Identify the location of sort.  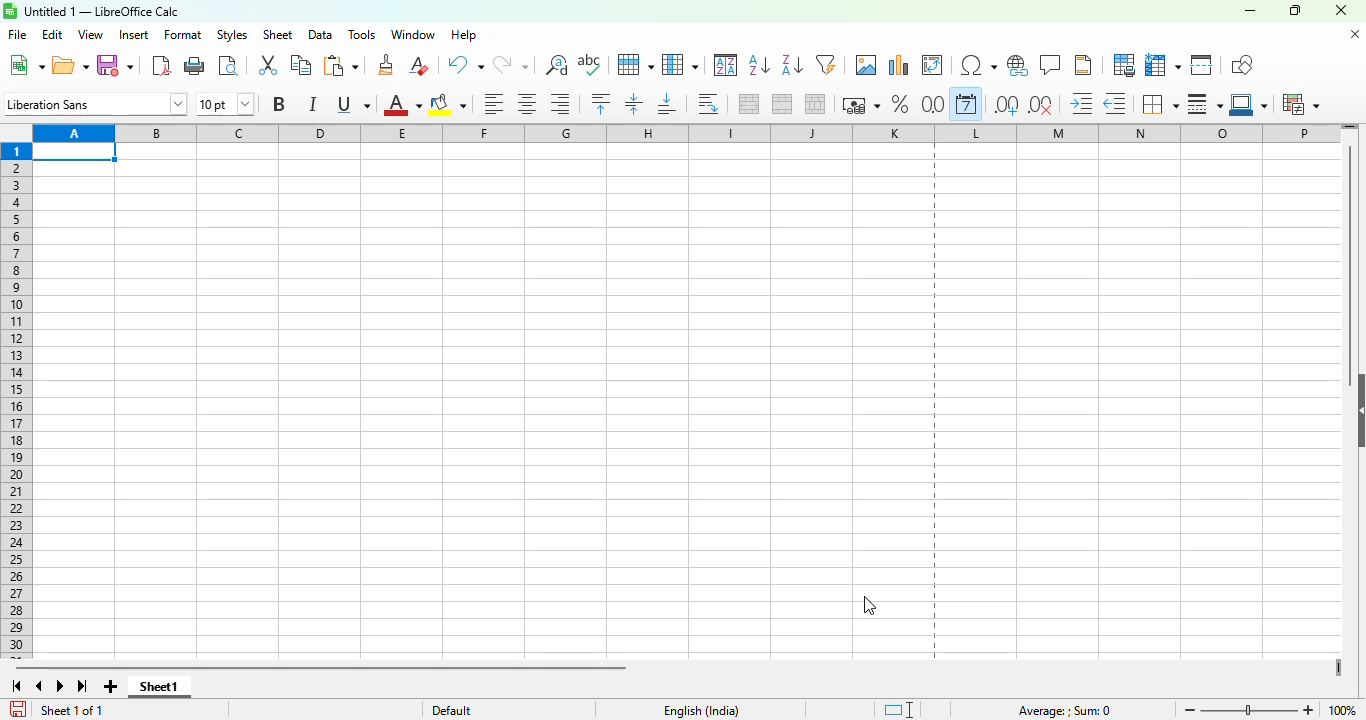
(726, 64).